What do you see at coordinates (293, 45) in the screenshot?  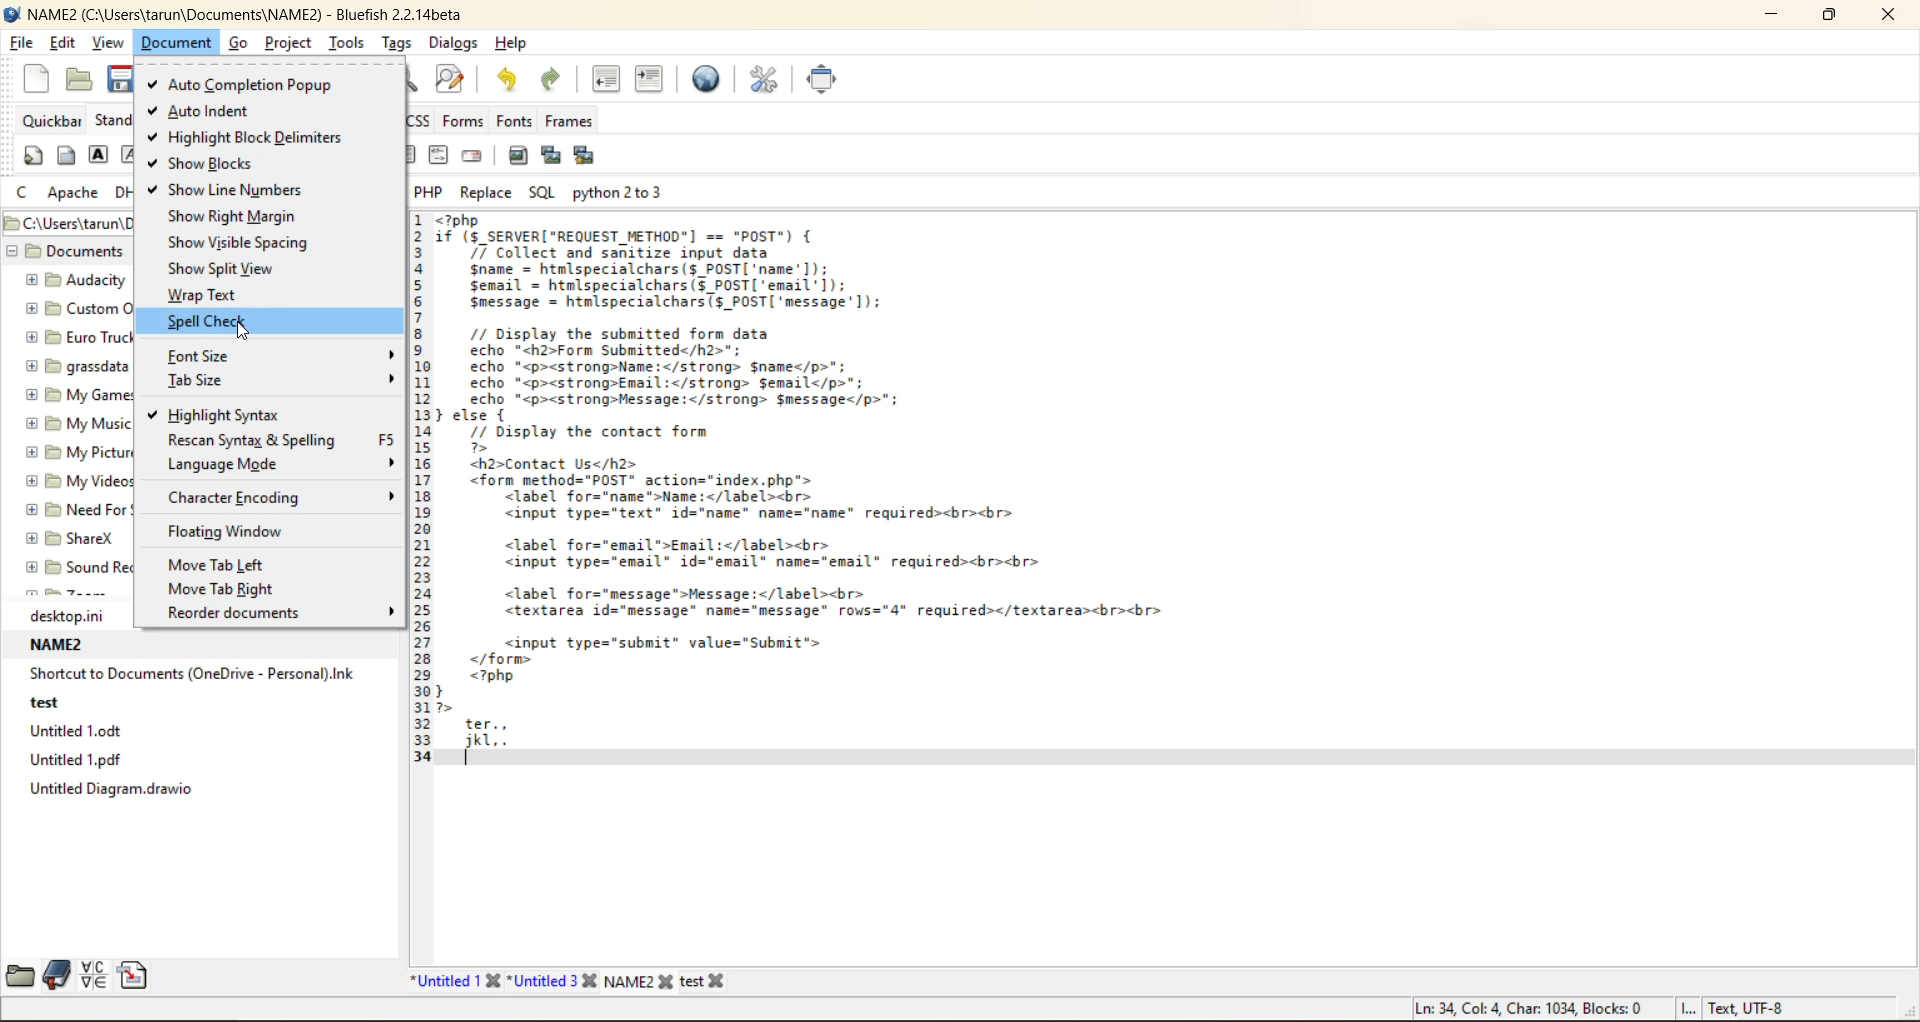 I see `project` at bounding box center [293, 45].